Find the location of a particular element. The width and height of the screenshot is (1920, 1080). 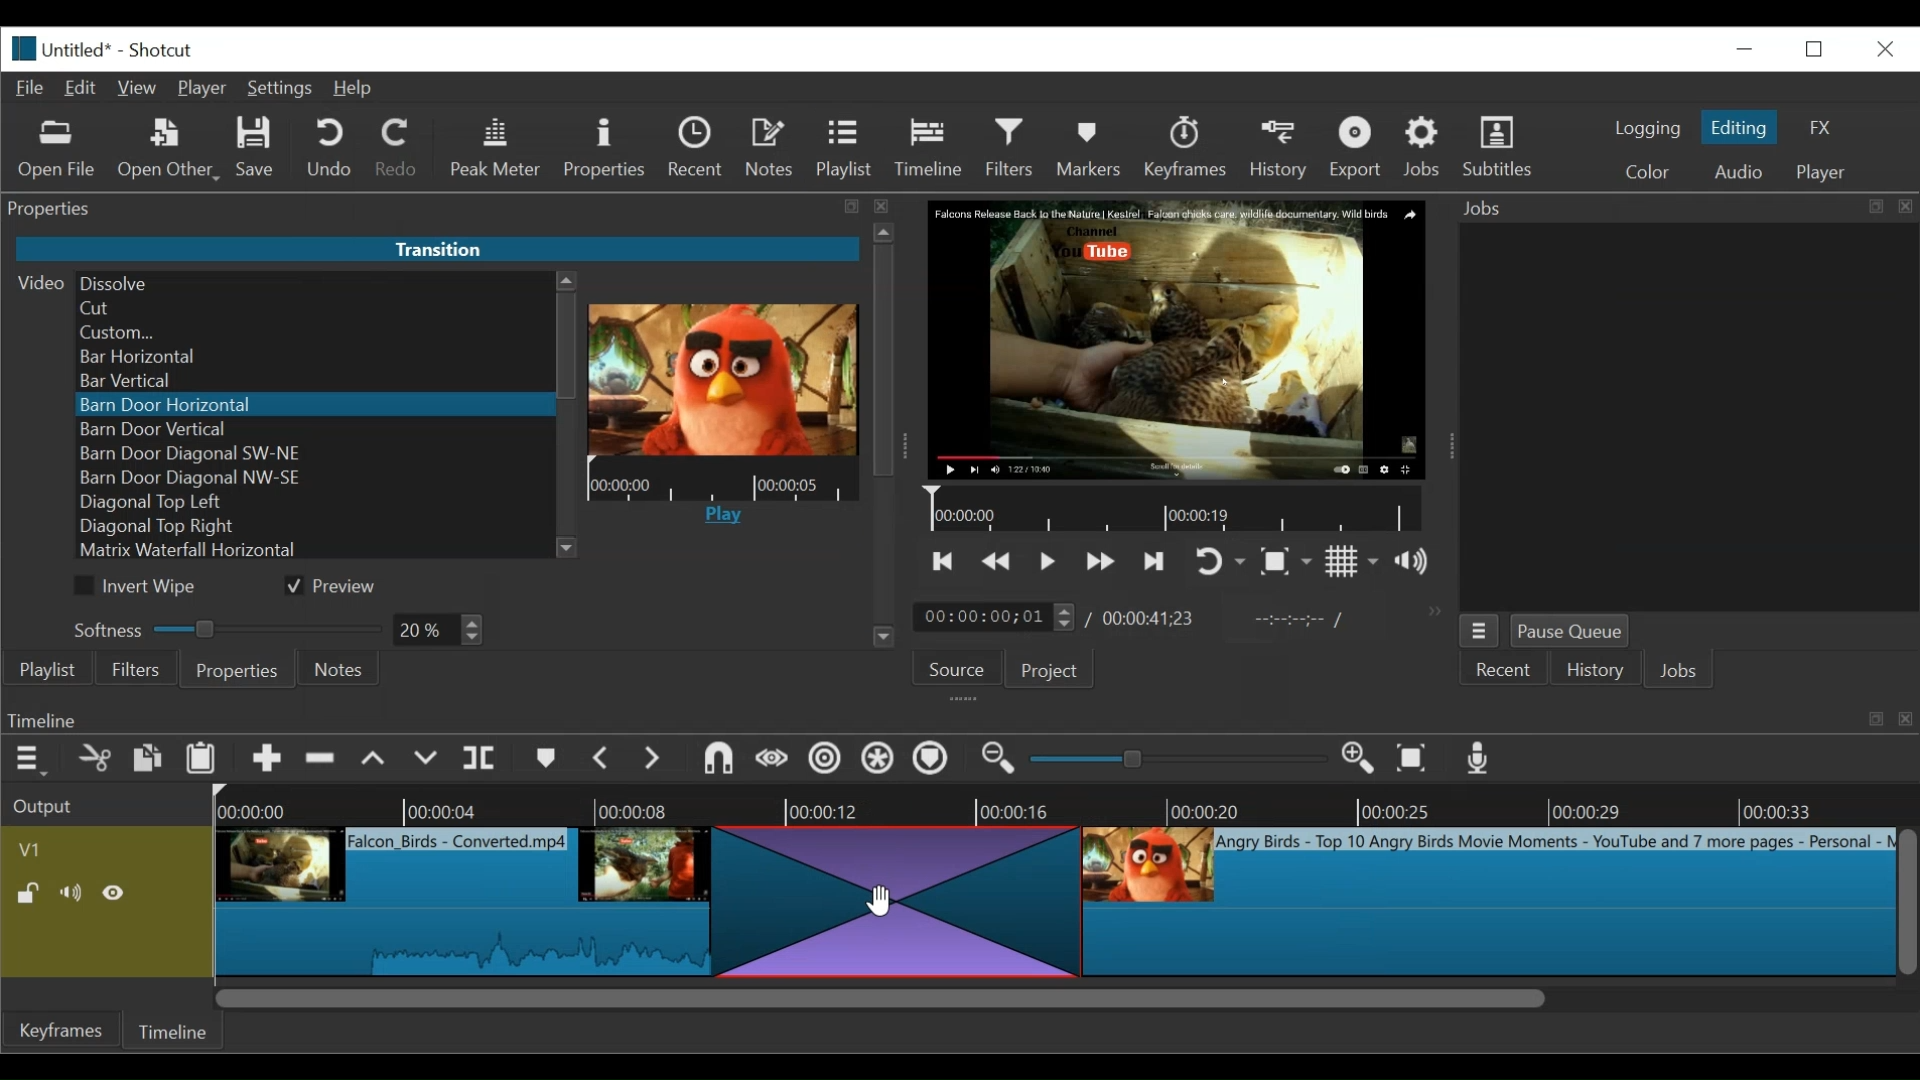

Cut is located at coordinates (97, 758).